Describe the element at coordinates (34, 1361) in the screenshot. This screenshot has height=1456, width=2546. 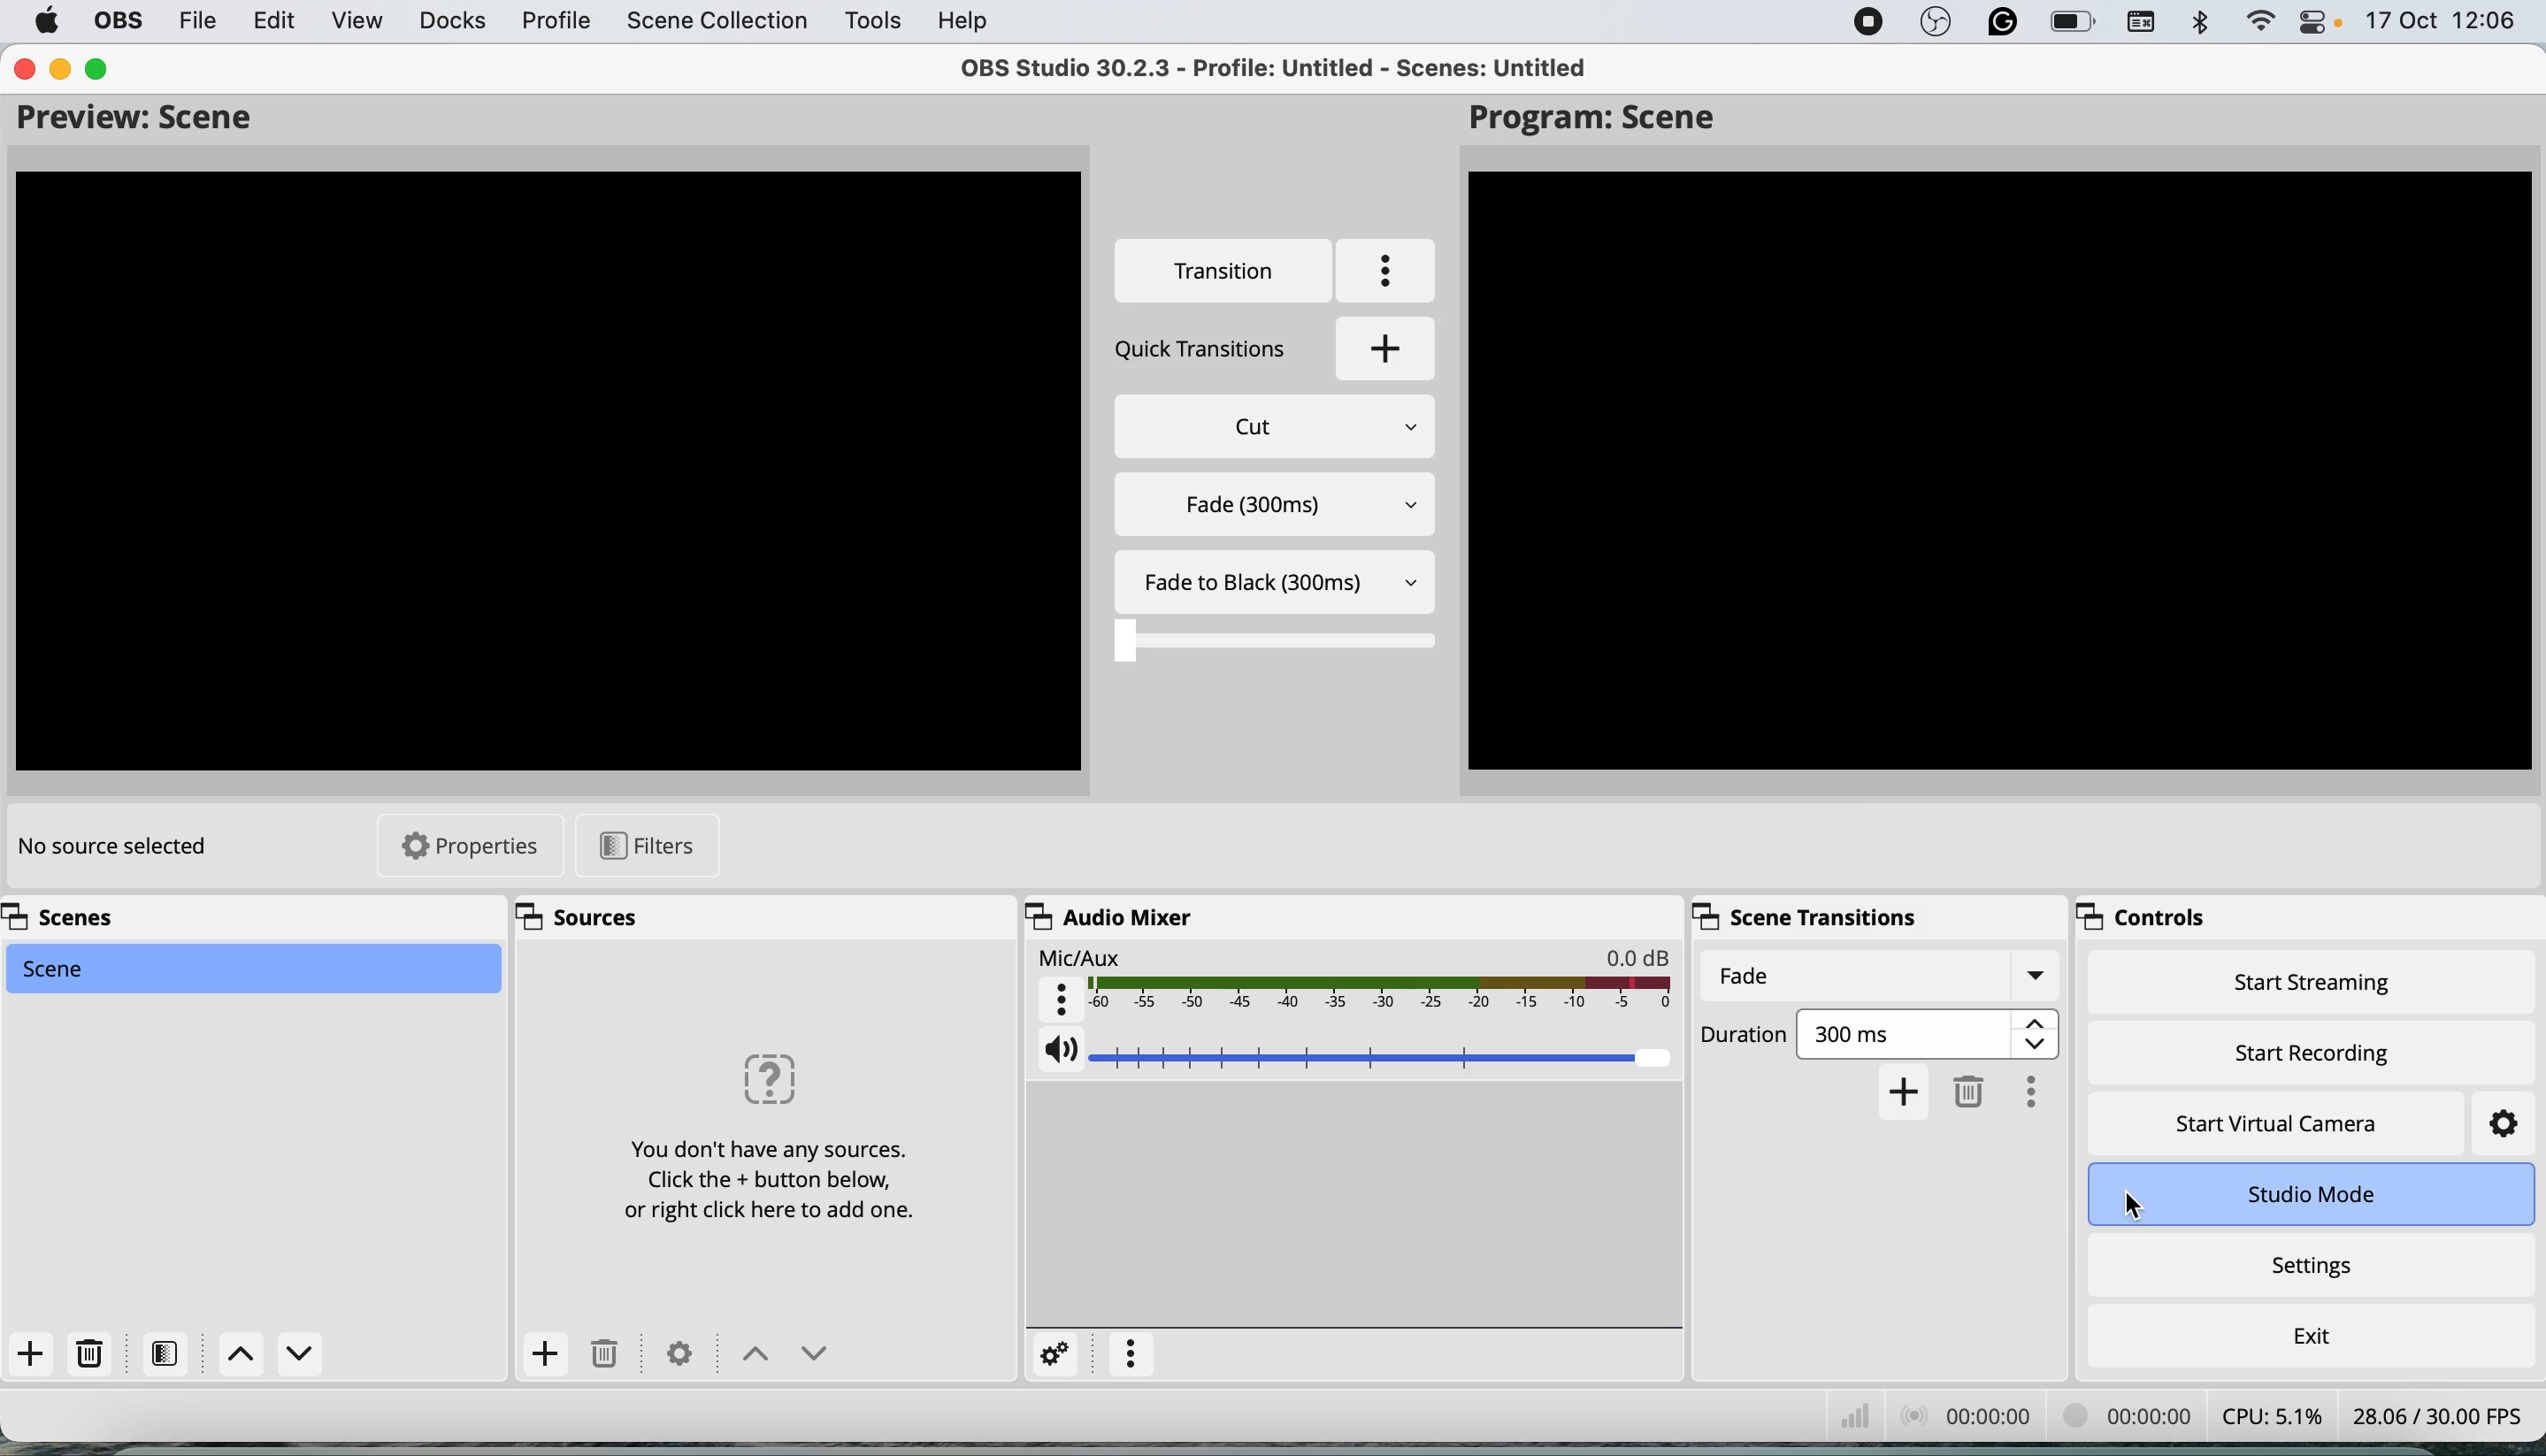
I see `add scene` at that location.